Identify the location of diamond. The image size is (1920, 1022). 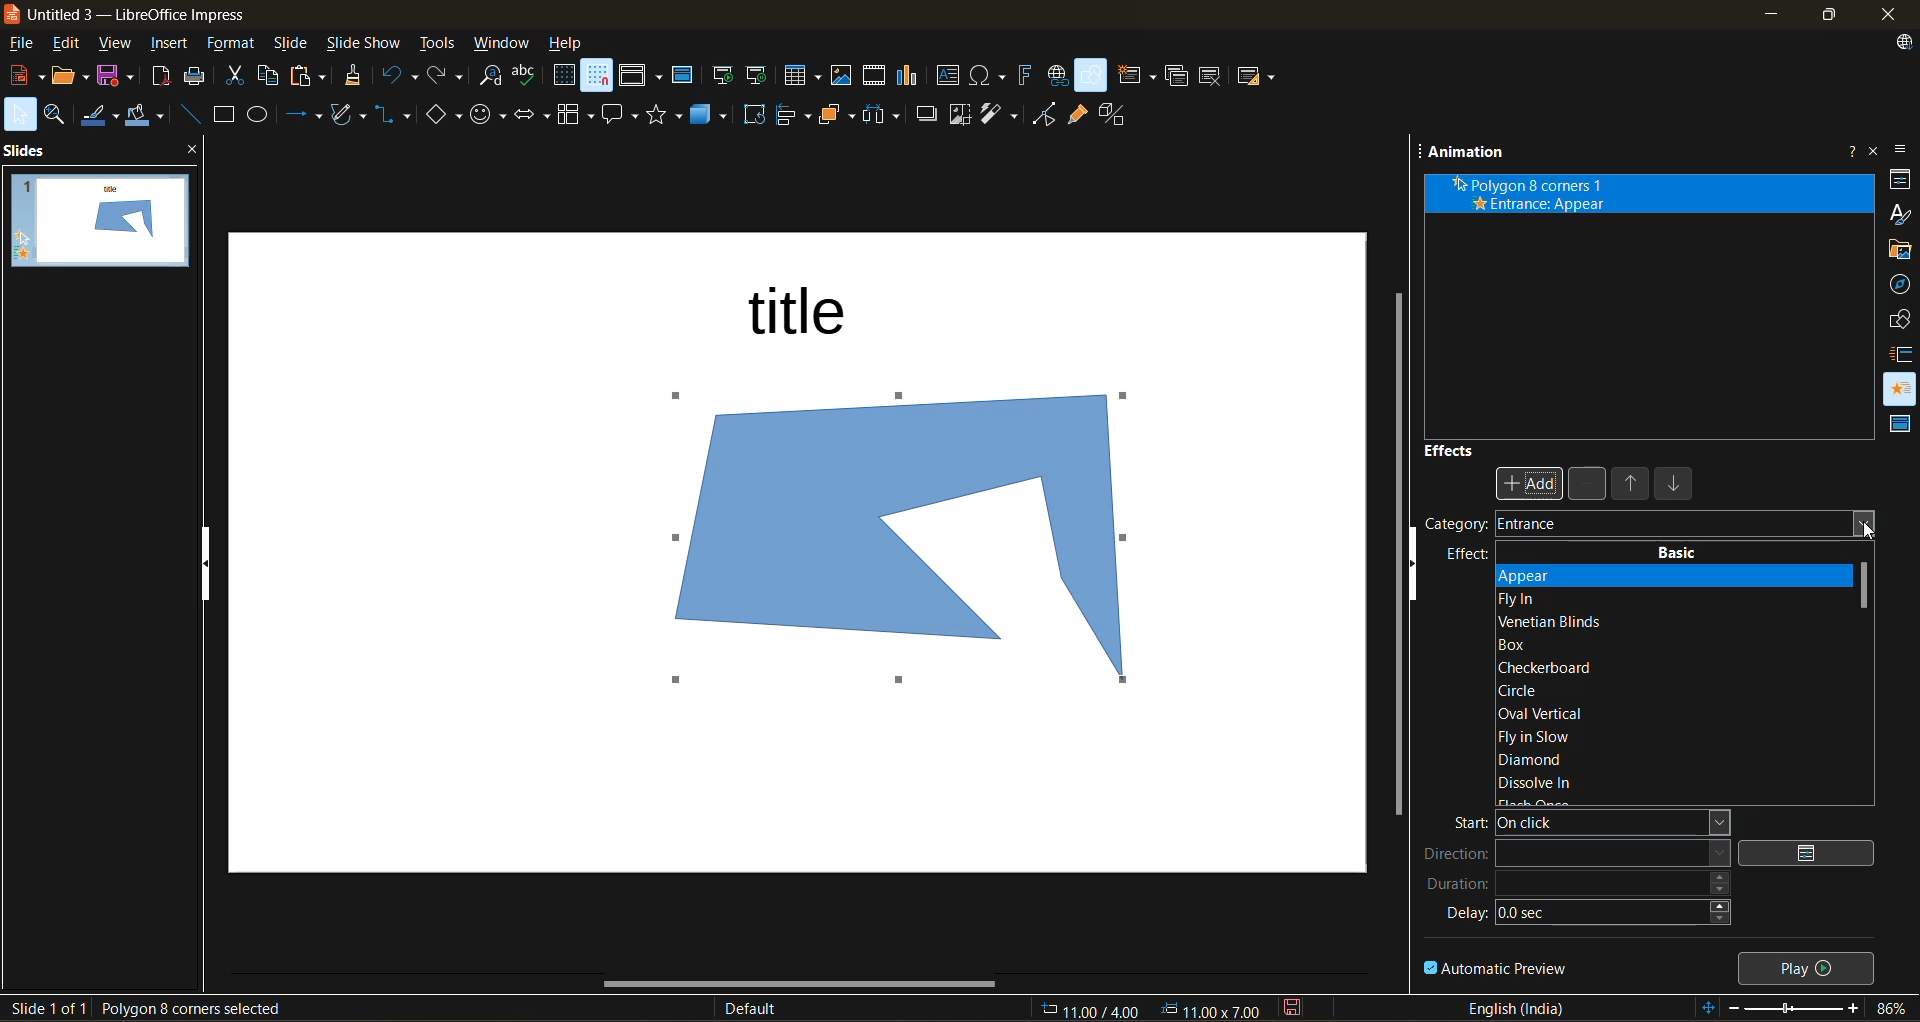
(1528, 760).